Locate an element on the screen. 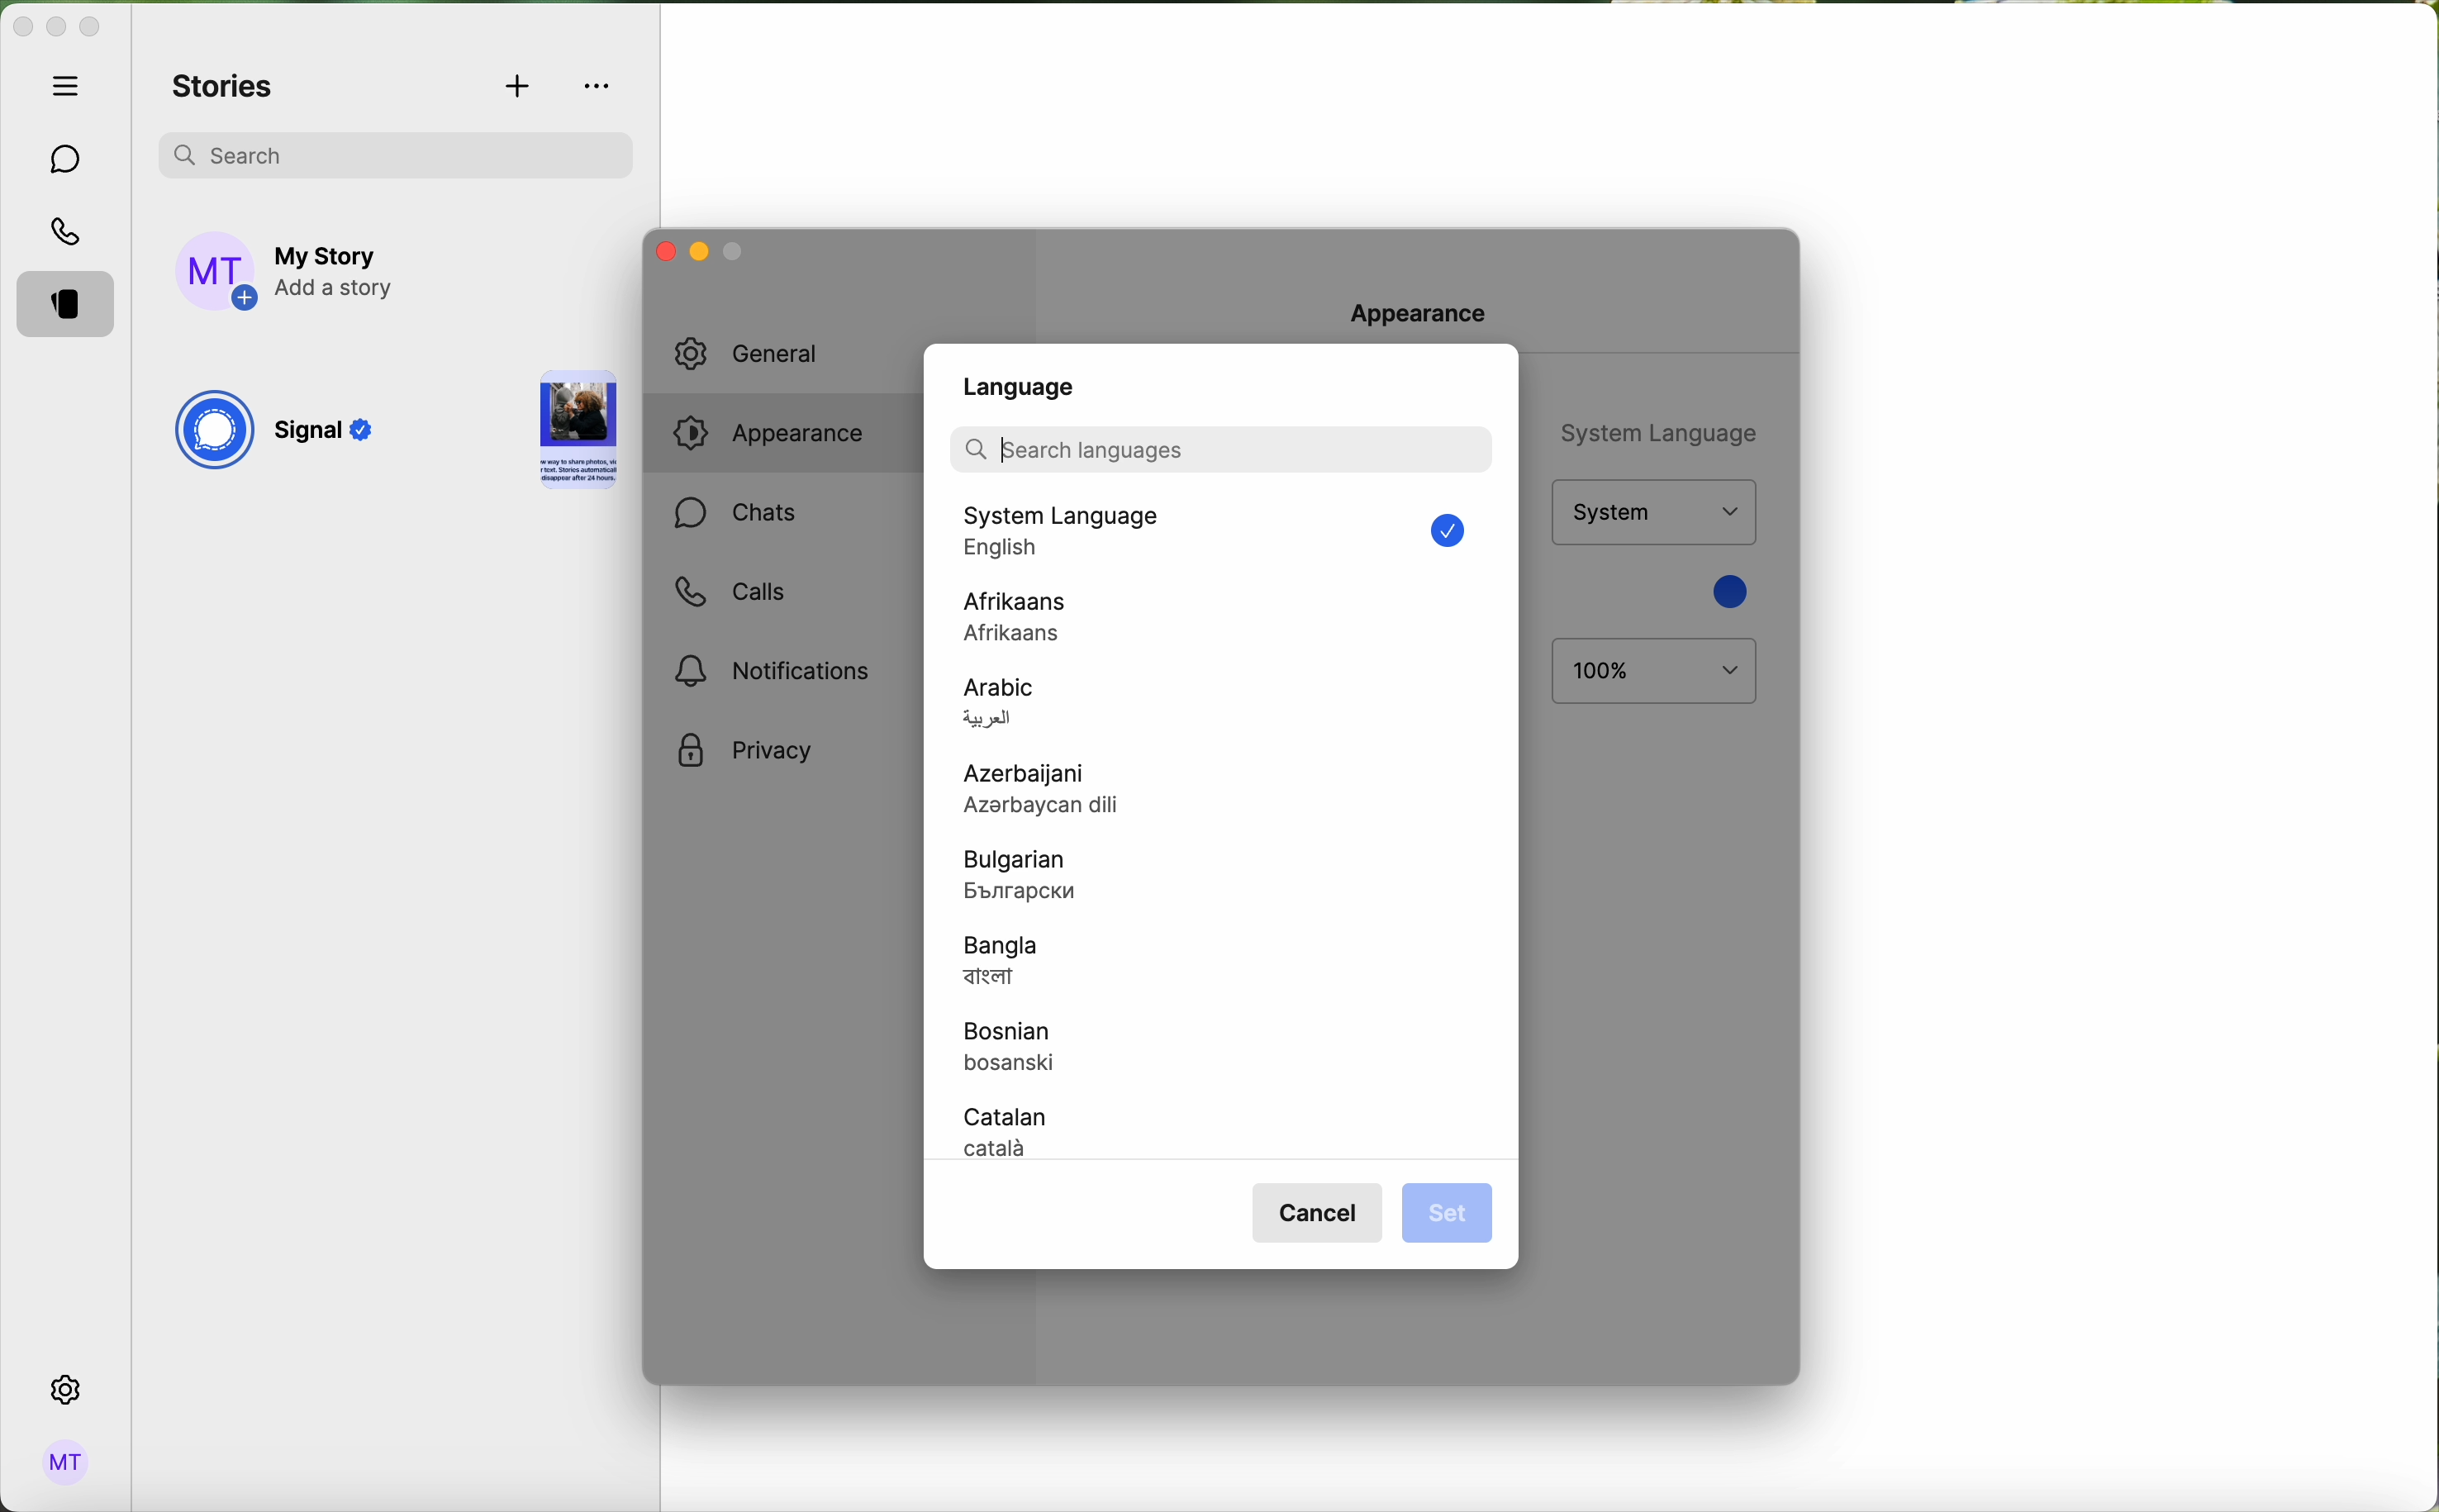 The width and height of the screenshot is (2439, 1512). azerbaijani is located at coordinates (1064, 793).